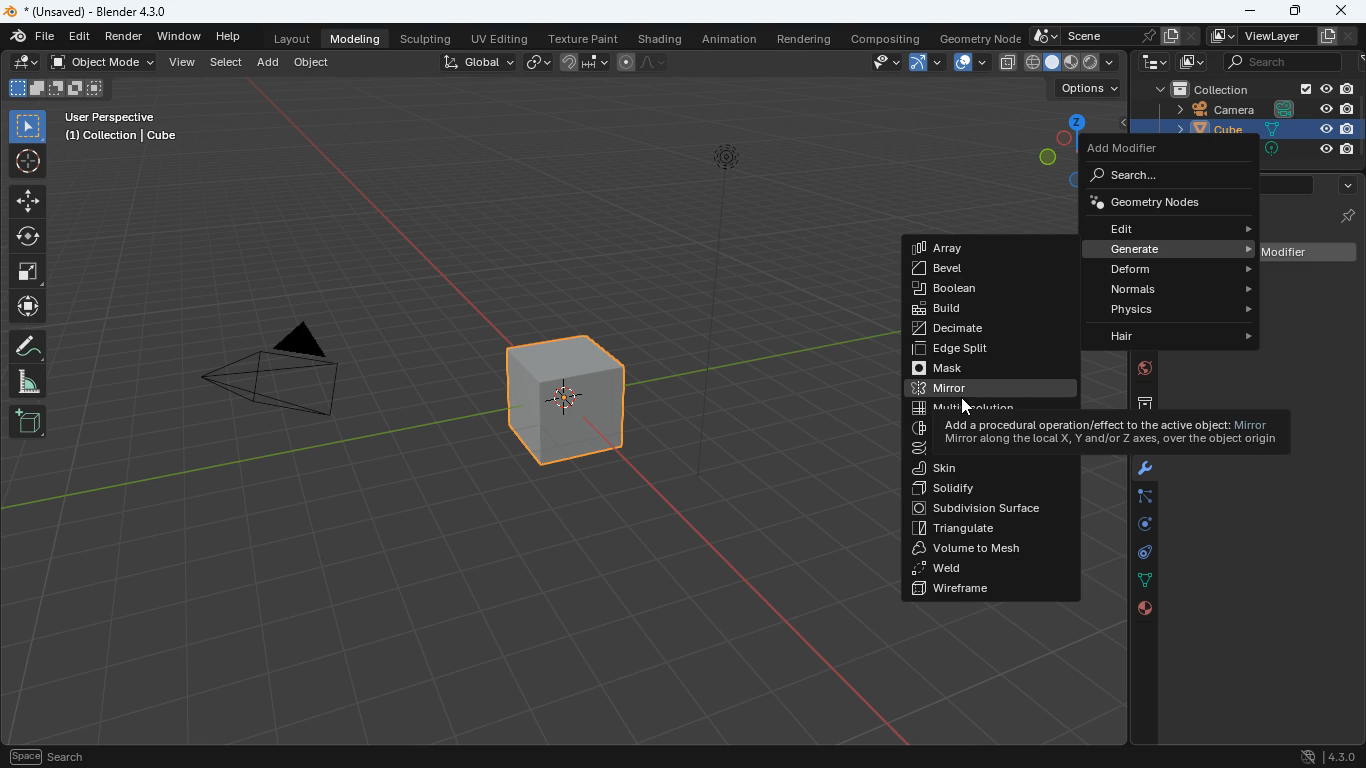 Image resolution: width=1366 pixels, height=768 pixels. Describe the element at coordinates (126, 37) in the screenshot. I see `render` at that location.